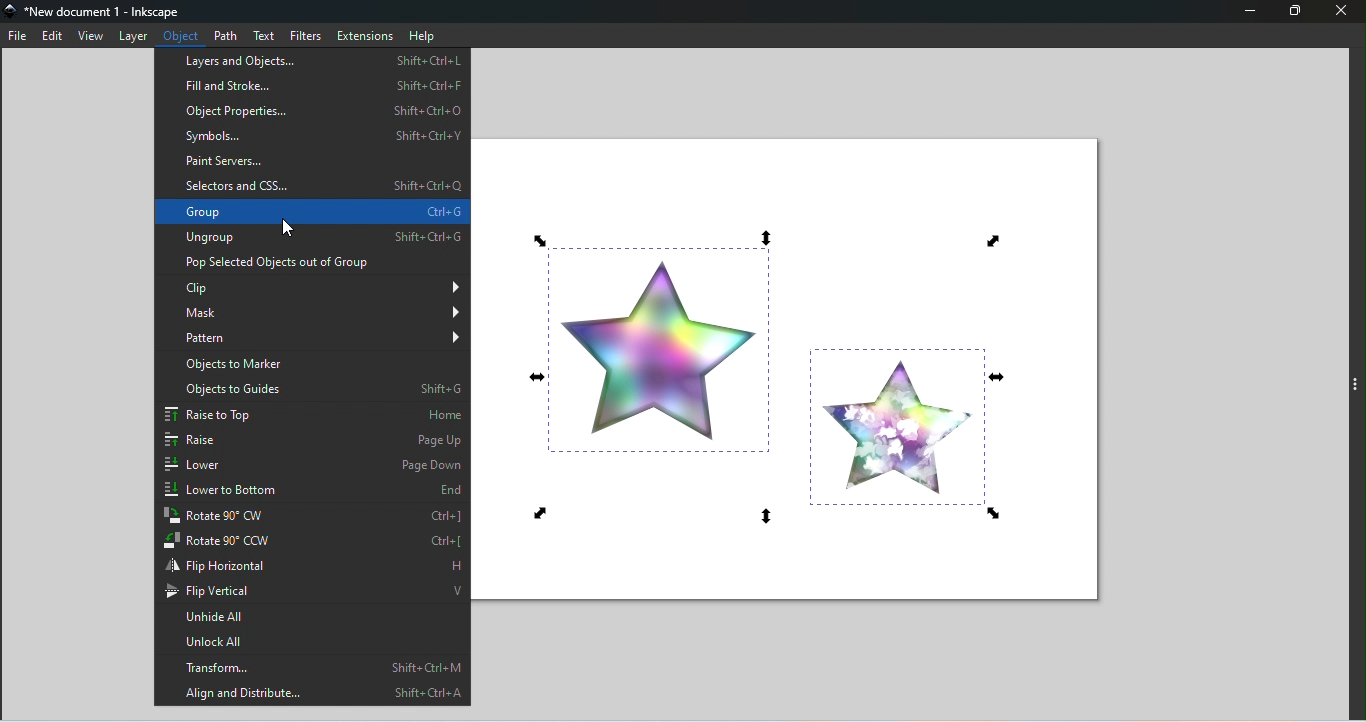 Image resolution: width=1366 pixels, height=722 pixels. Describe the element at coordinates (134, 37) in the screenshot. I see `Layer` at that location.